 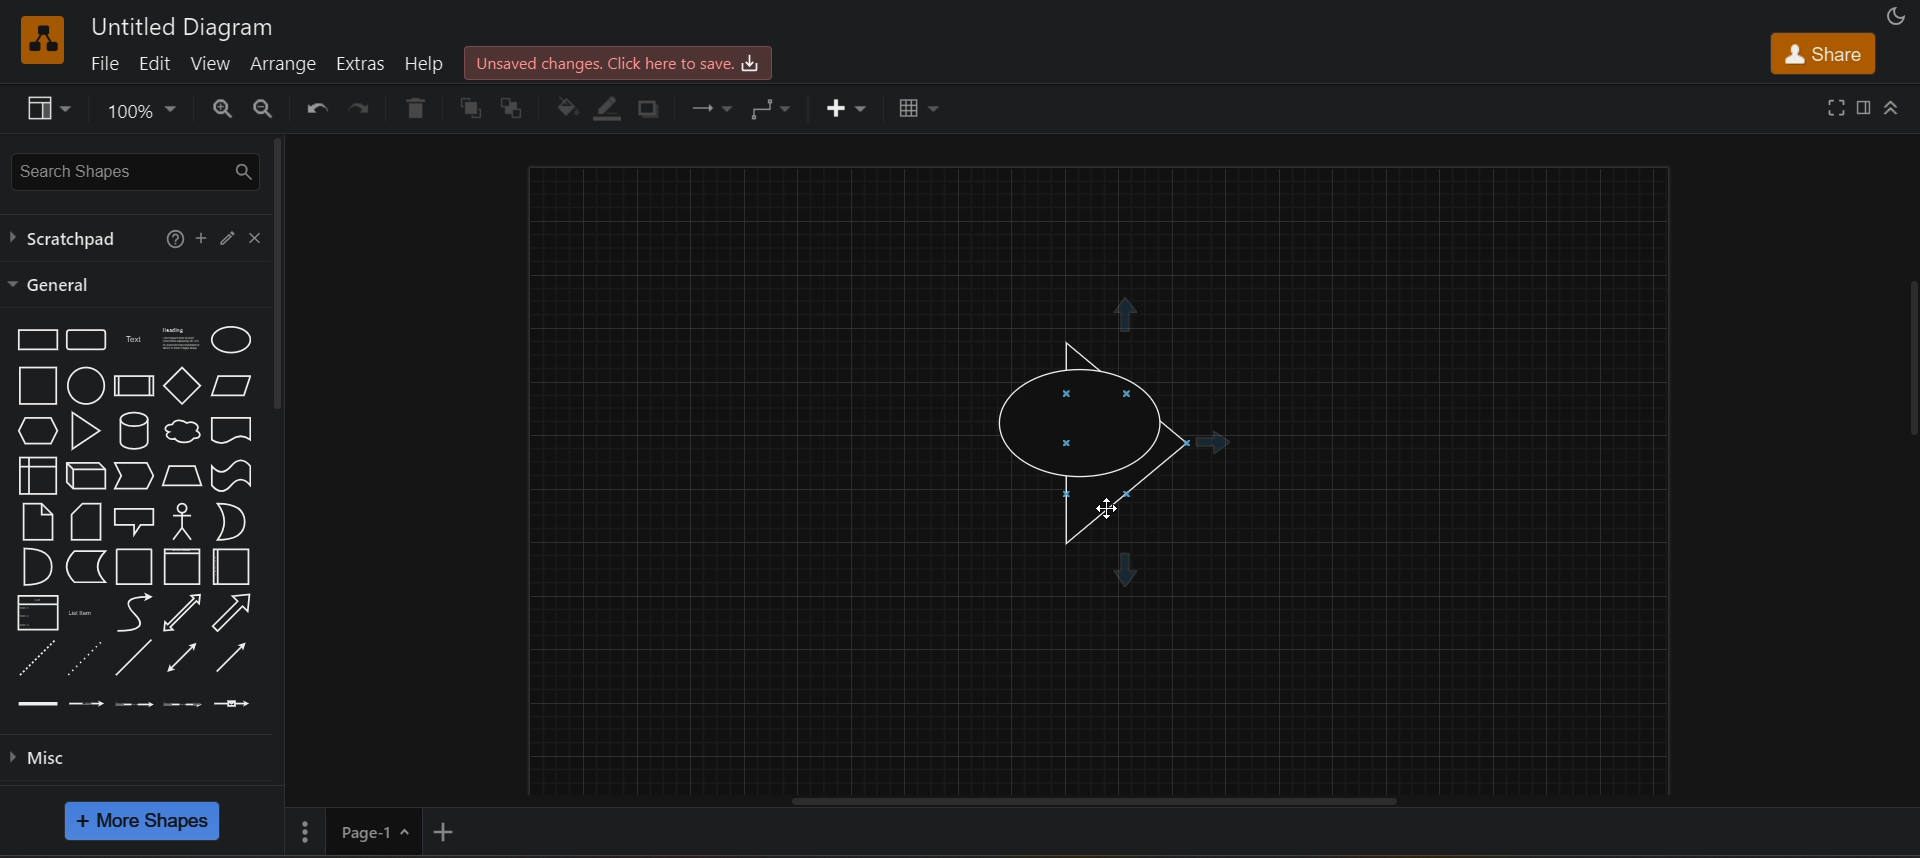 I want to click on connector with label, so click(x=85, y=703).